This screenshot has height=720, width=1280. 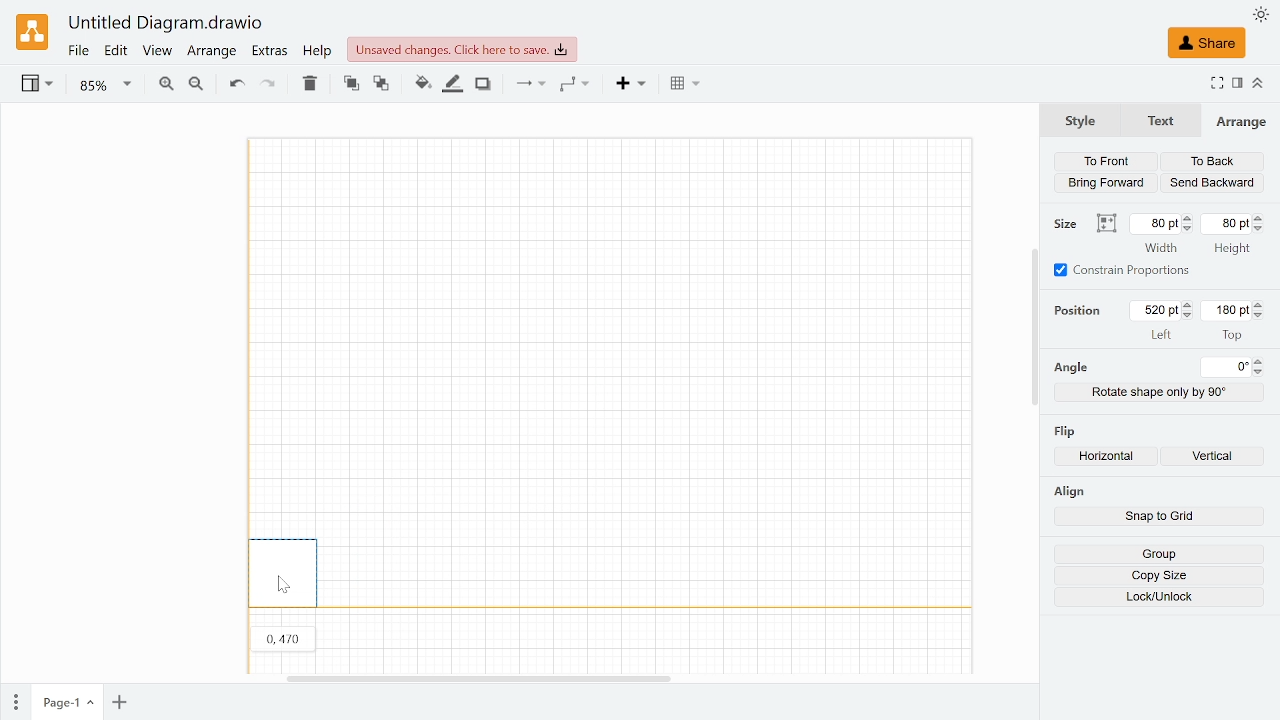 What do you see at coordinates (685, 85) in the screenshot?
I see `Table` at bounding box center [685, 85].